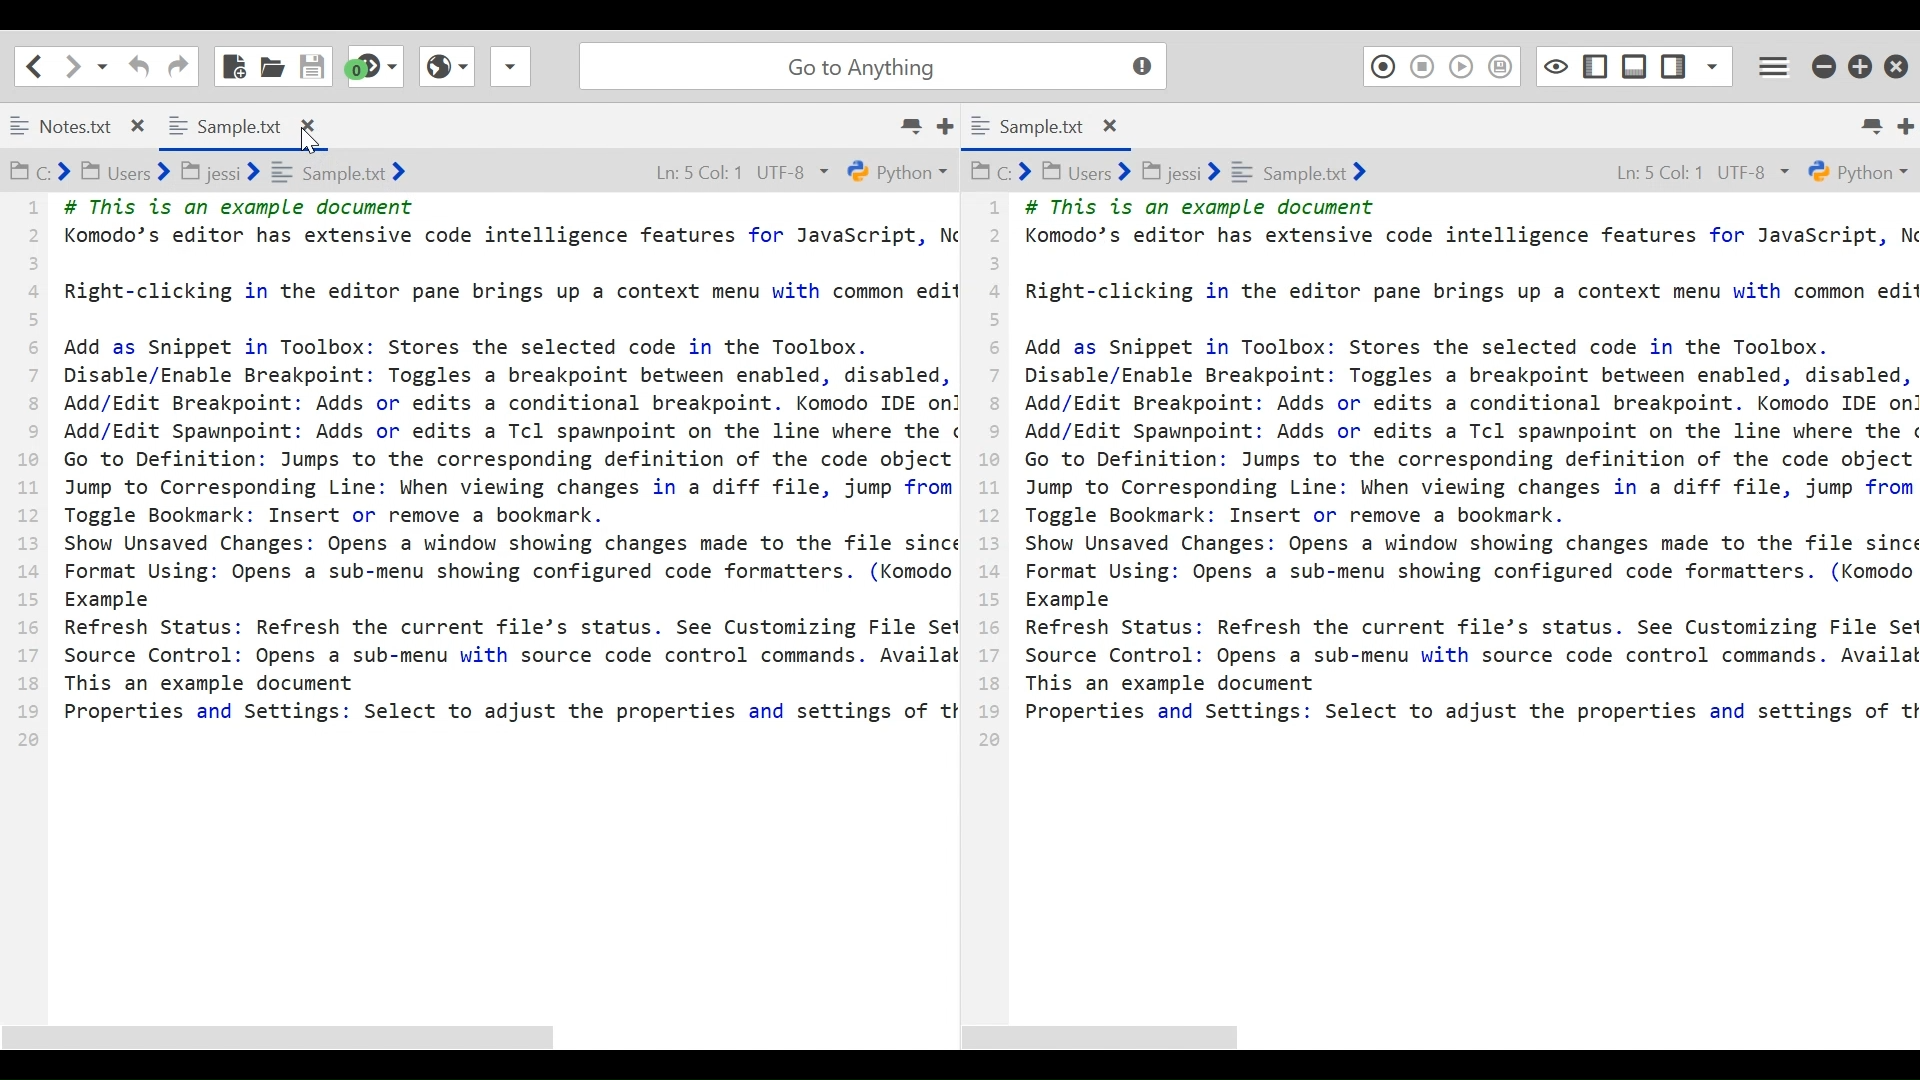  I want to click on Sample.txt, so click(239, 123).